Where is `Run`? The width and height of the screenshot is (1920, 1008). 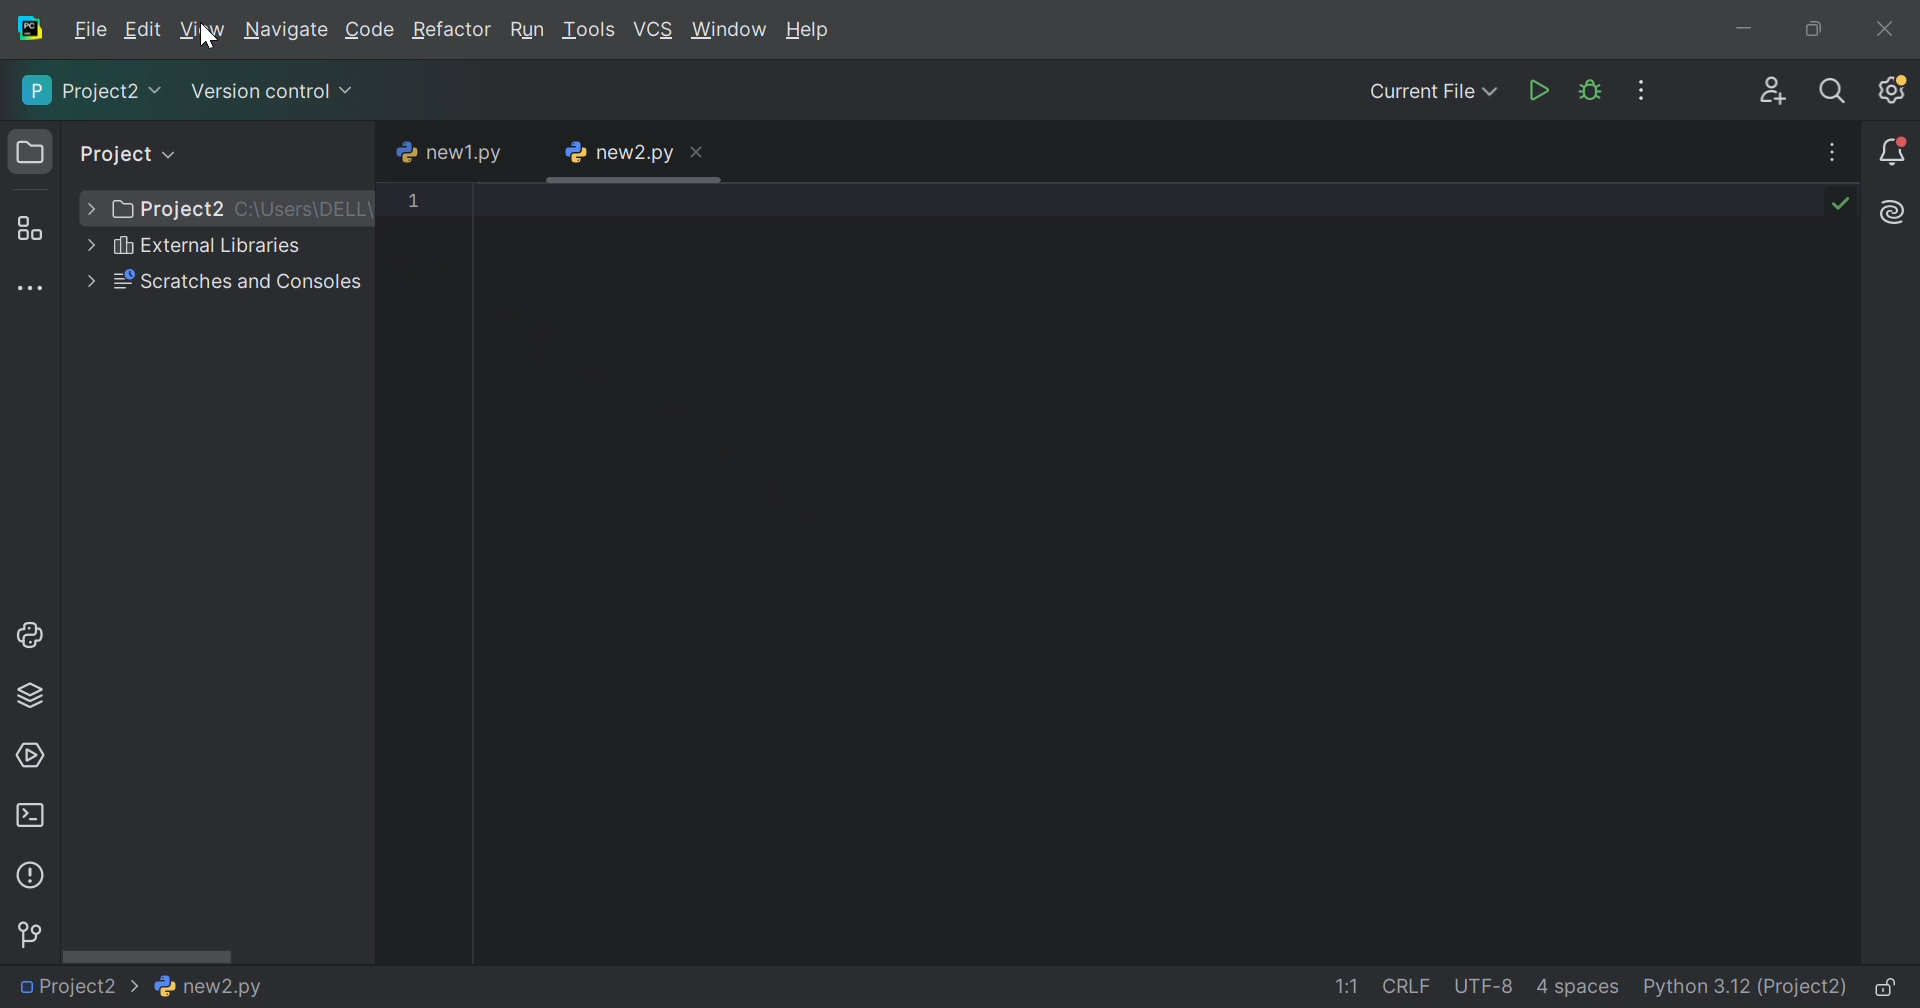
Run is located at coordinates (1536, 90).